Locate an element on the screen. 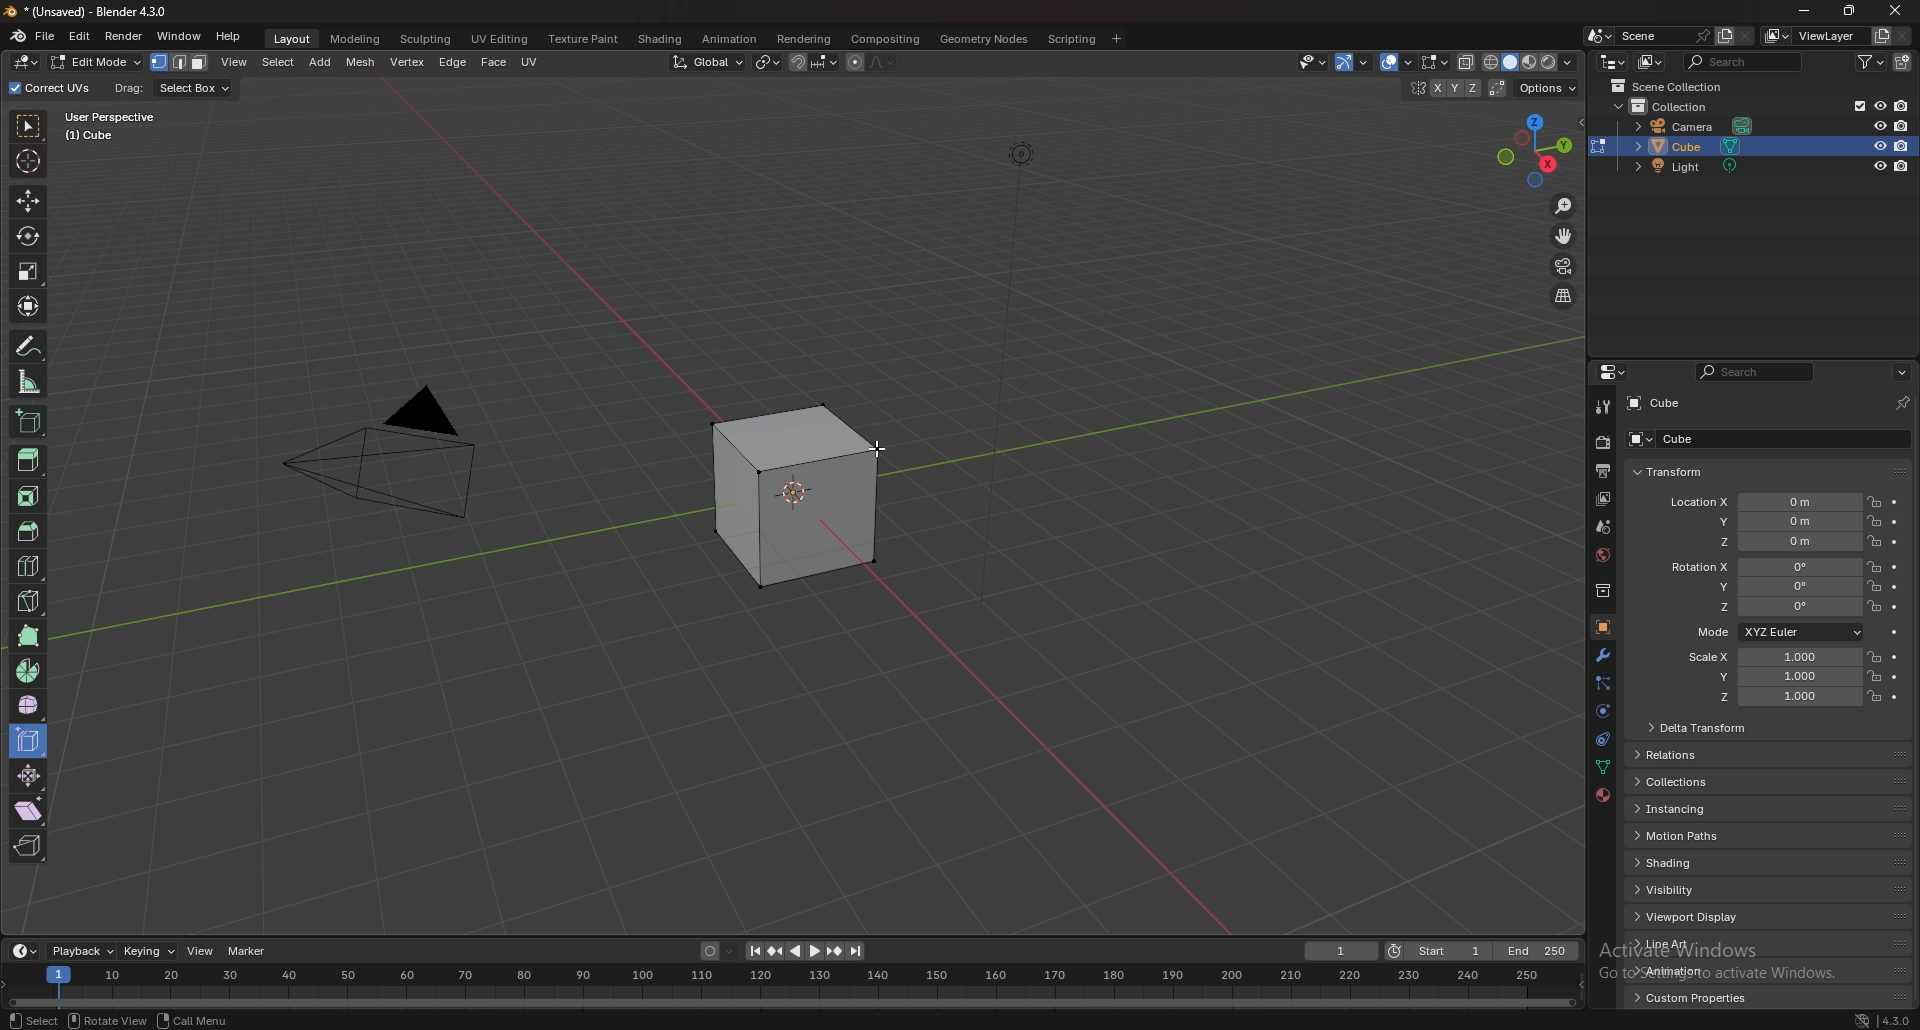 This screenshot has height=1030, width=1920. proportional editing falloff is located at coordinates (882, 62).